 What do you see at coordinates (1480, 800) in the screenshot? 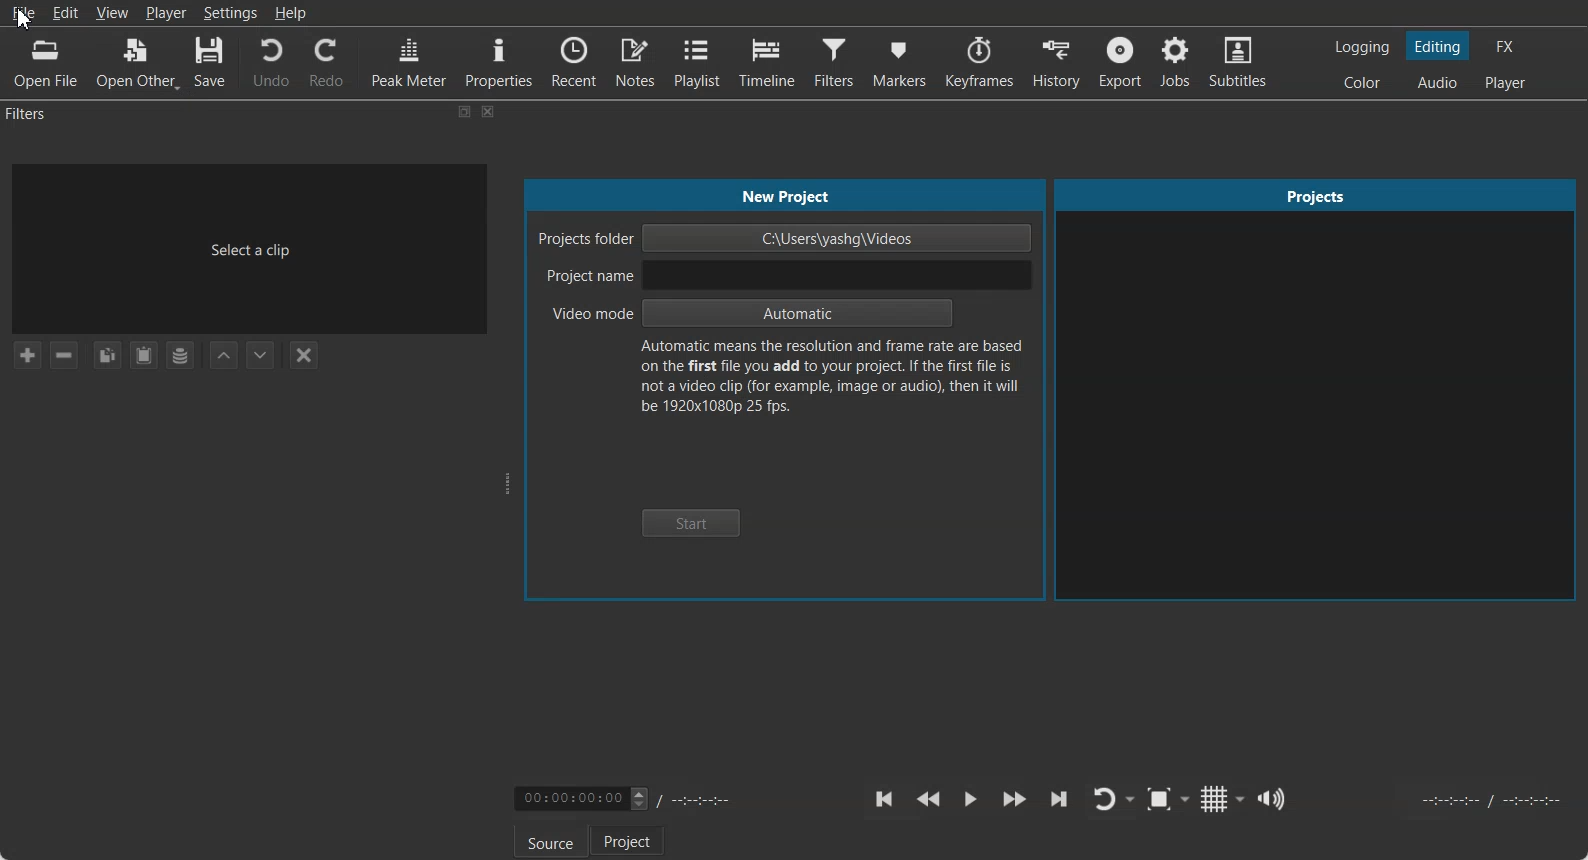
I see `Video Timing` at bounding box center [1480, 800].